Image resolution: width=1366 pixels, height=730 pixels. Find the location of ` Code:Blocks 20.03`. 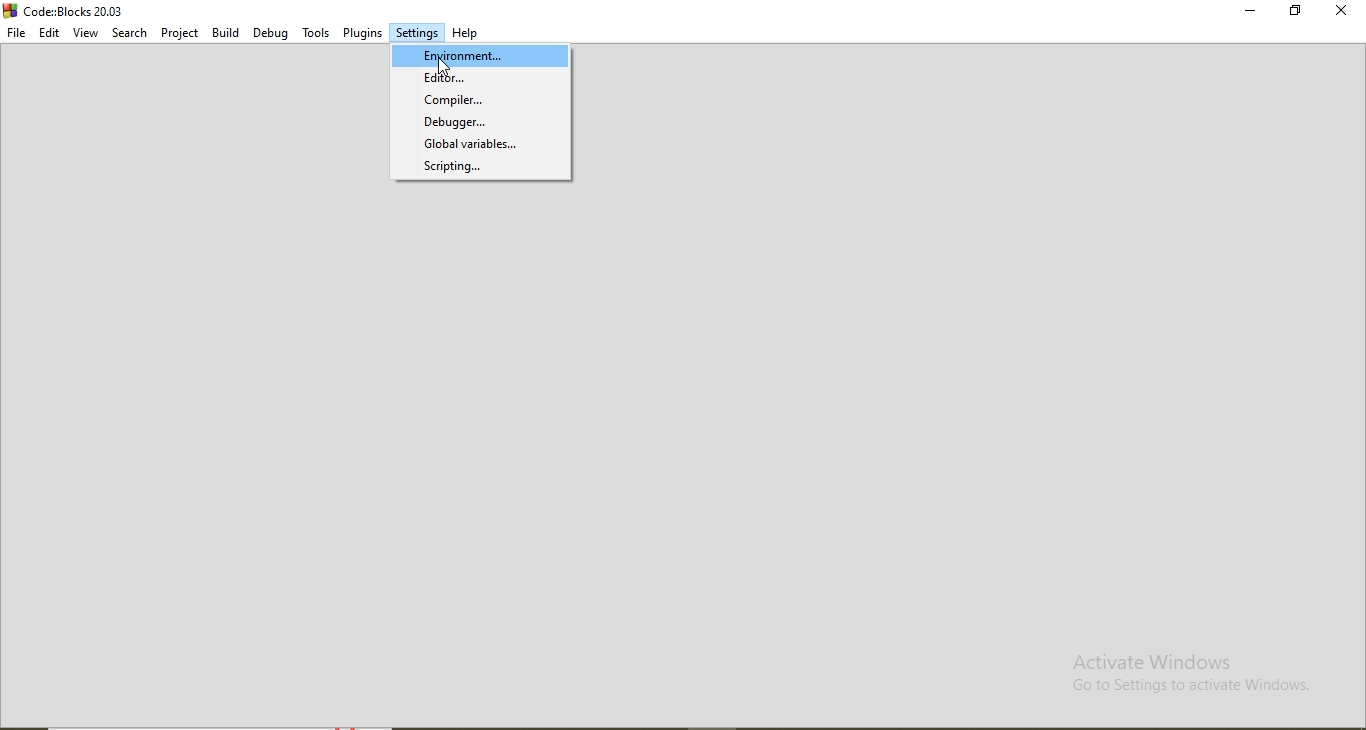

 Code:Blocks 20.03 is located at coordinates (72, 9).